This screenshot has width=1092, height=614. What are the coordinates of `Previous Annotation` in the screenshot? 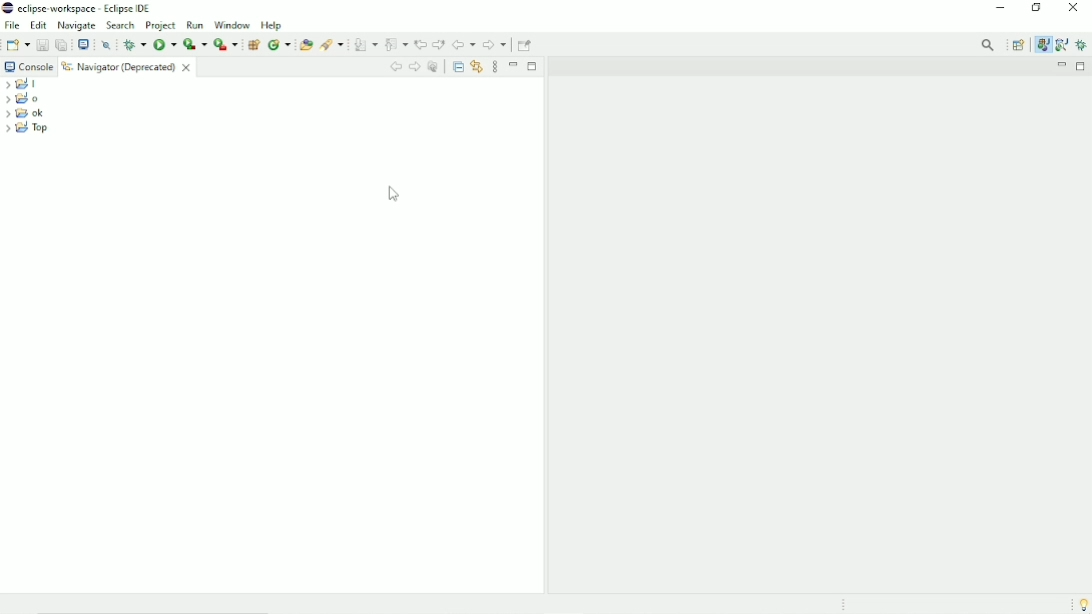 It's located at (396, 44).